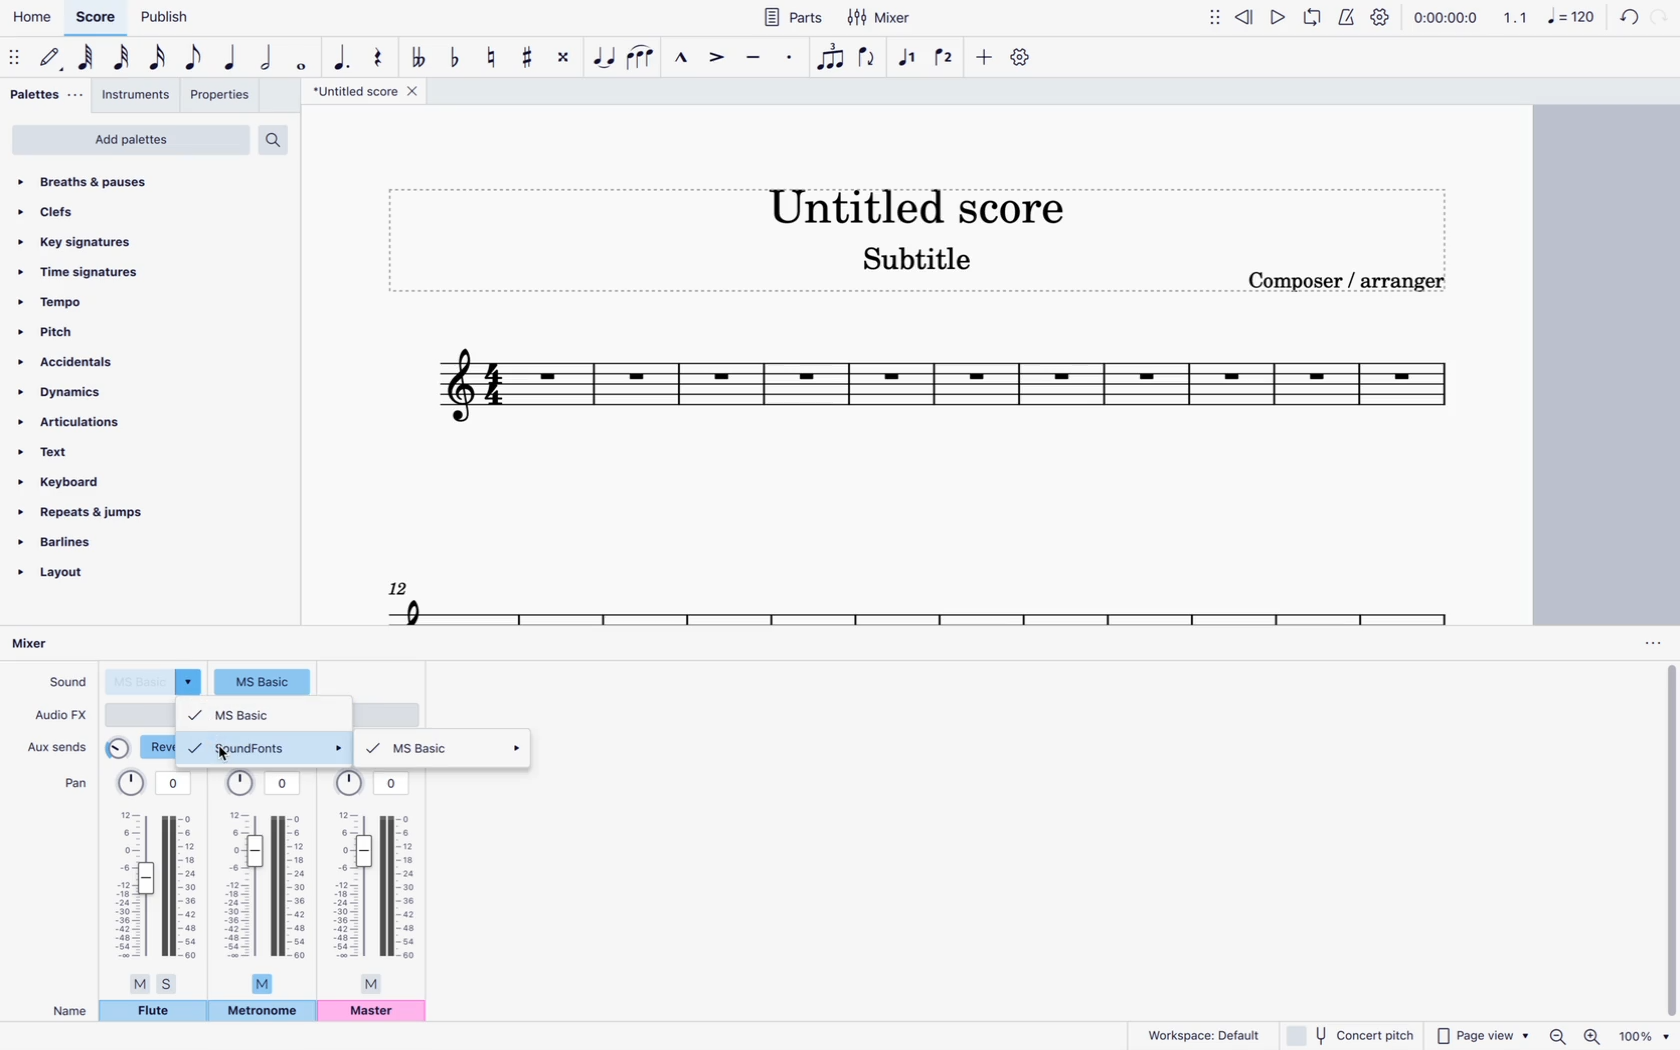 The image size is (1680, 1050). Describe the element at coordinates (1216, 16) in the screenshot. I see `move` at that location.